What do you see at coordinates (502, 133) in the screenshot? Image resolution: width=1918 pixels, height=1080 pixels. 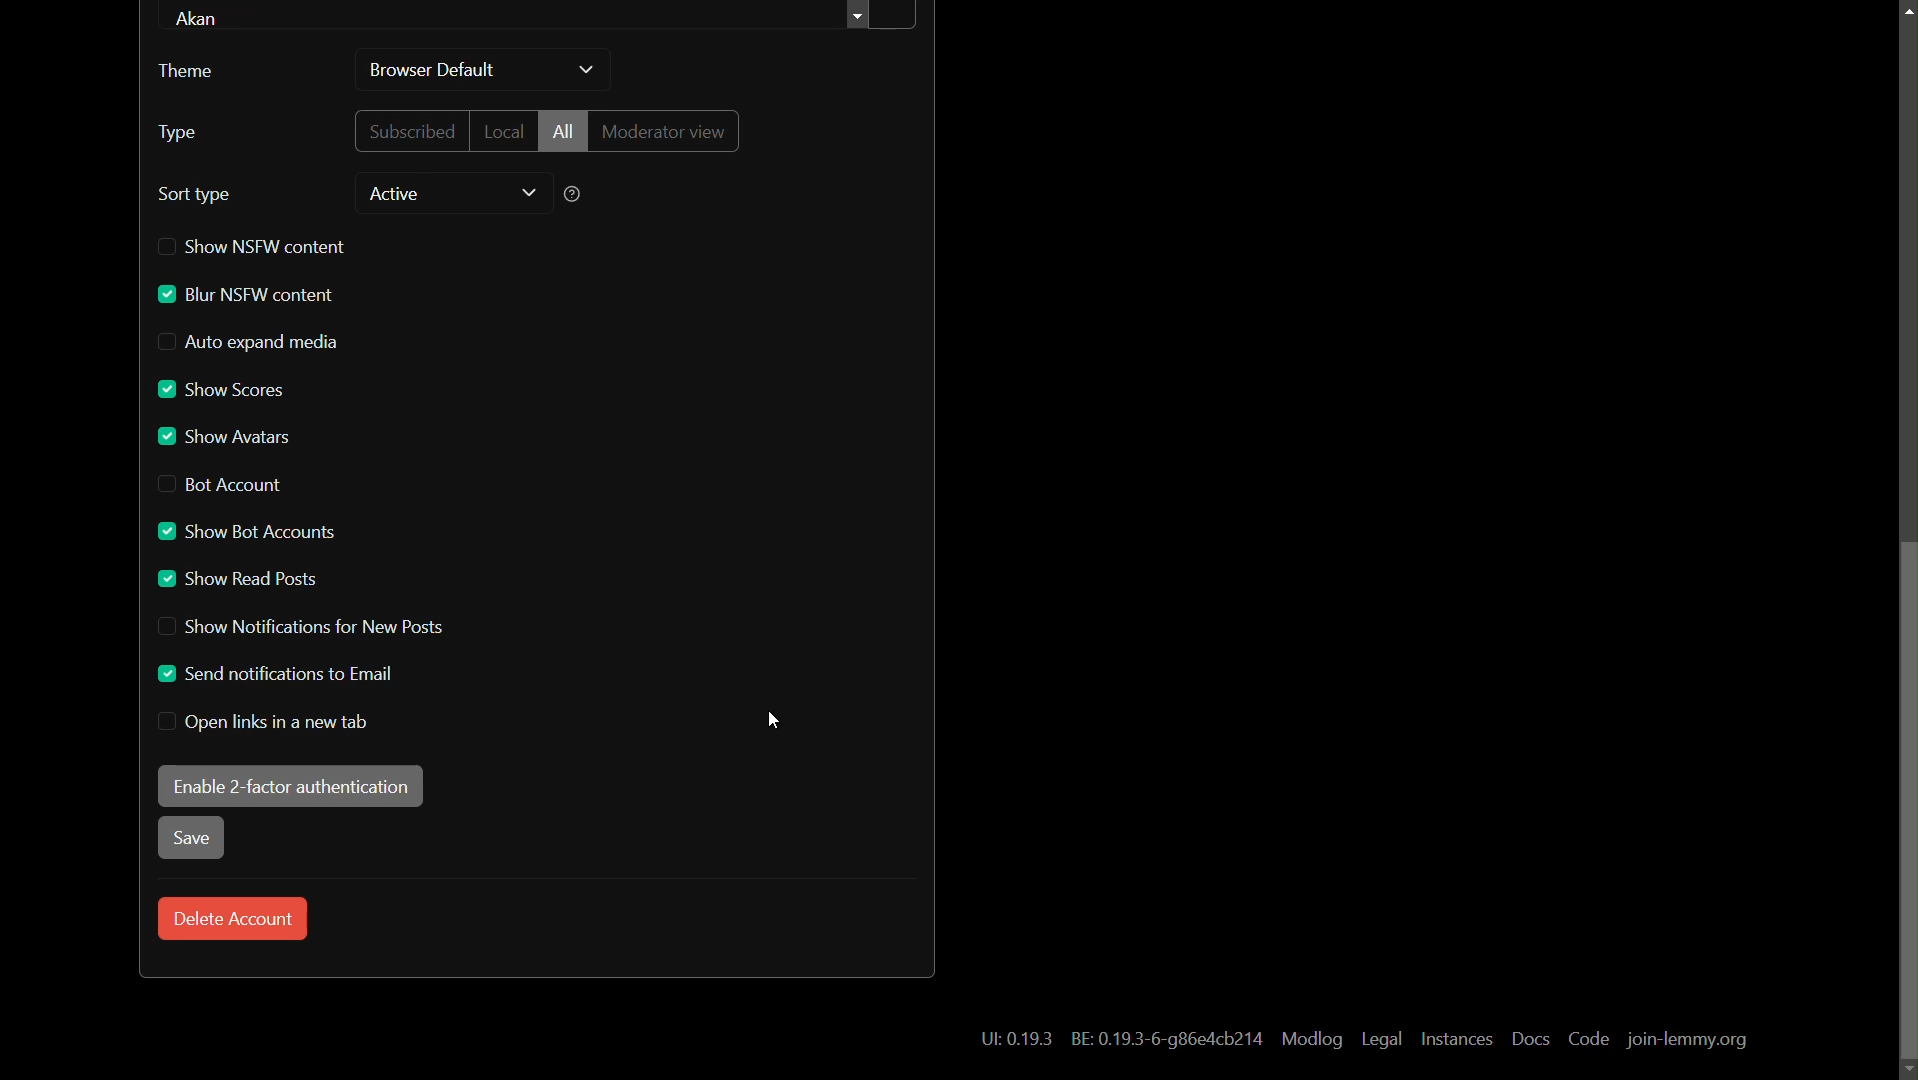 I see `local` at bounding box center [502, 133].